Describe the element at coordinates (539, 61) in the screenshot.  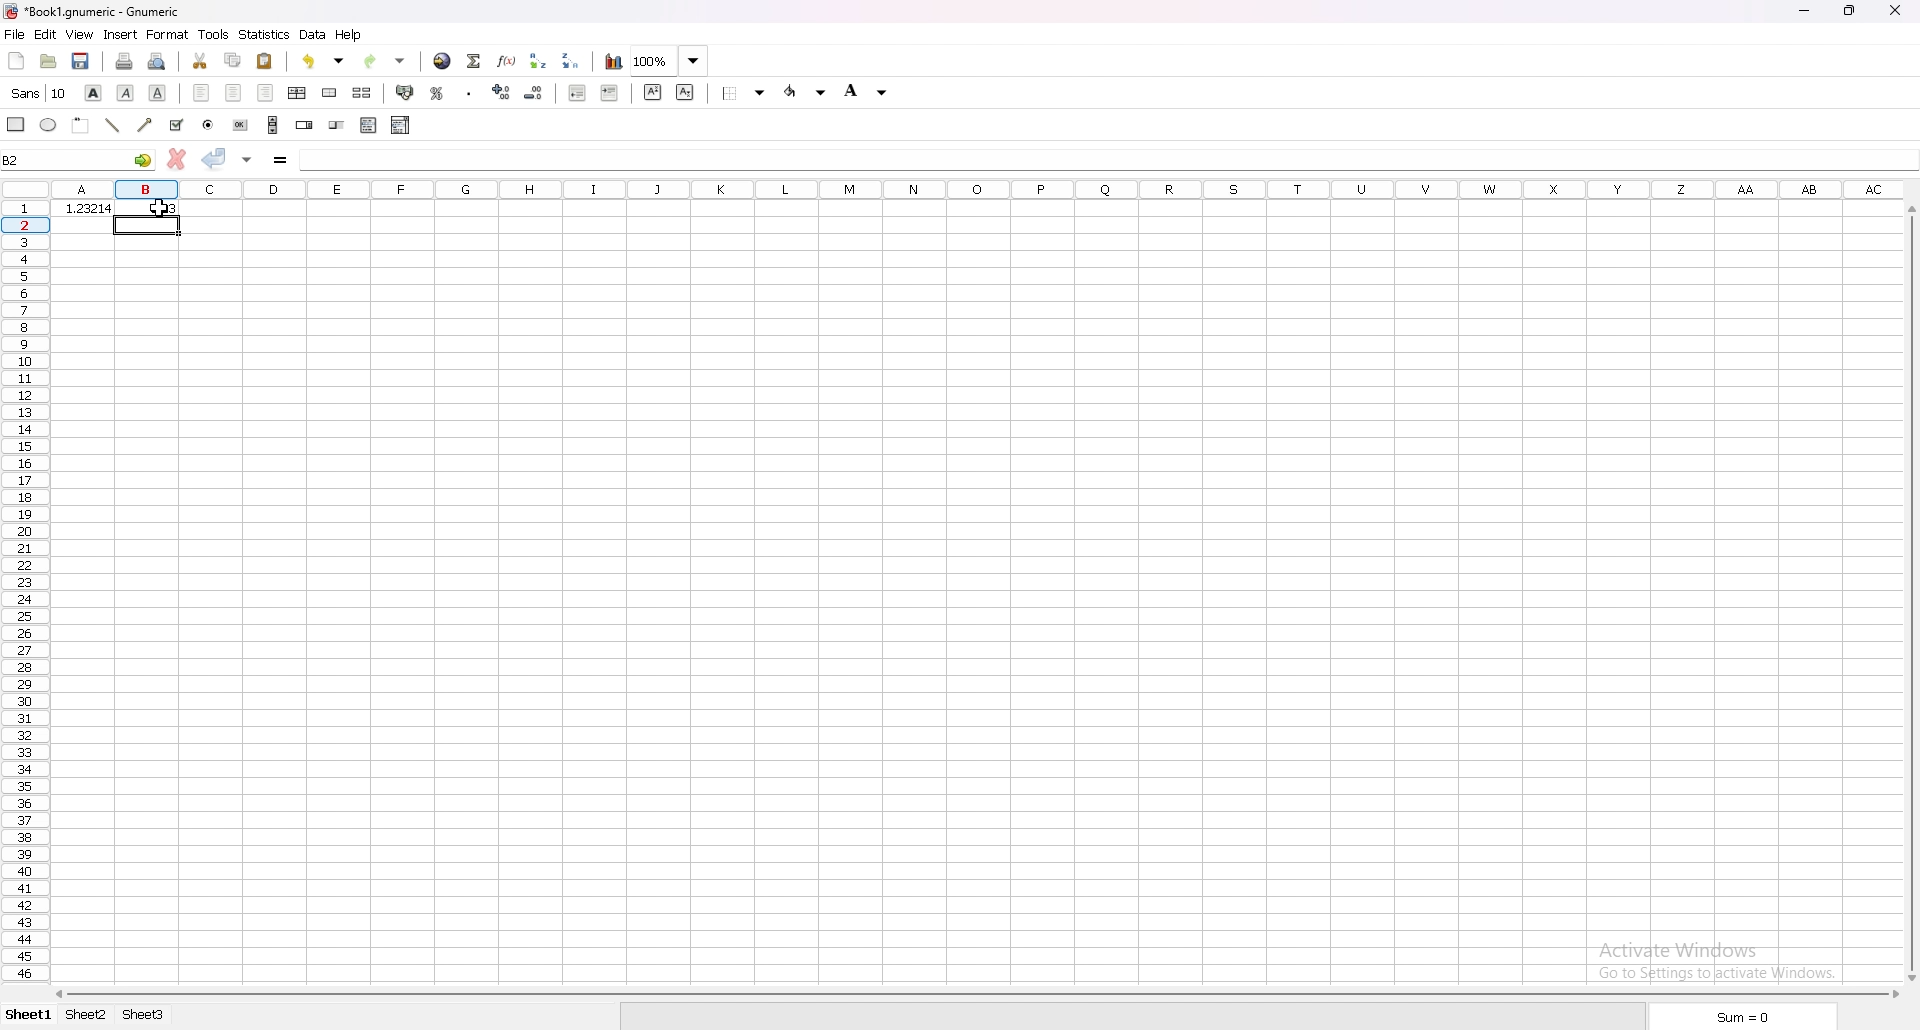
I see `sort ascending` at that location.